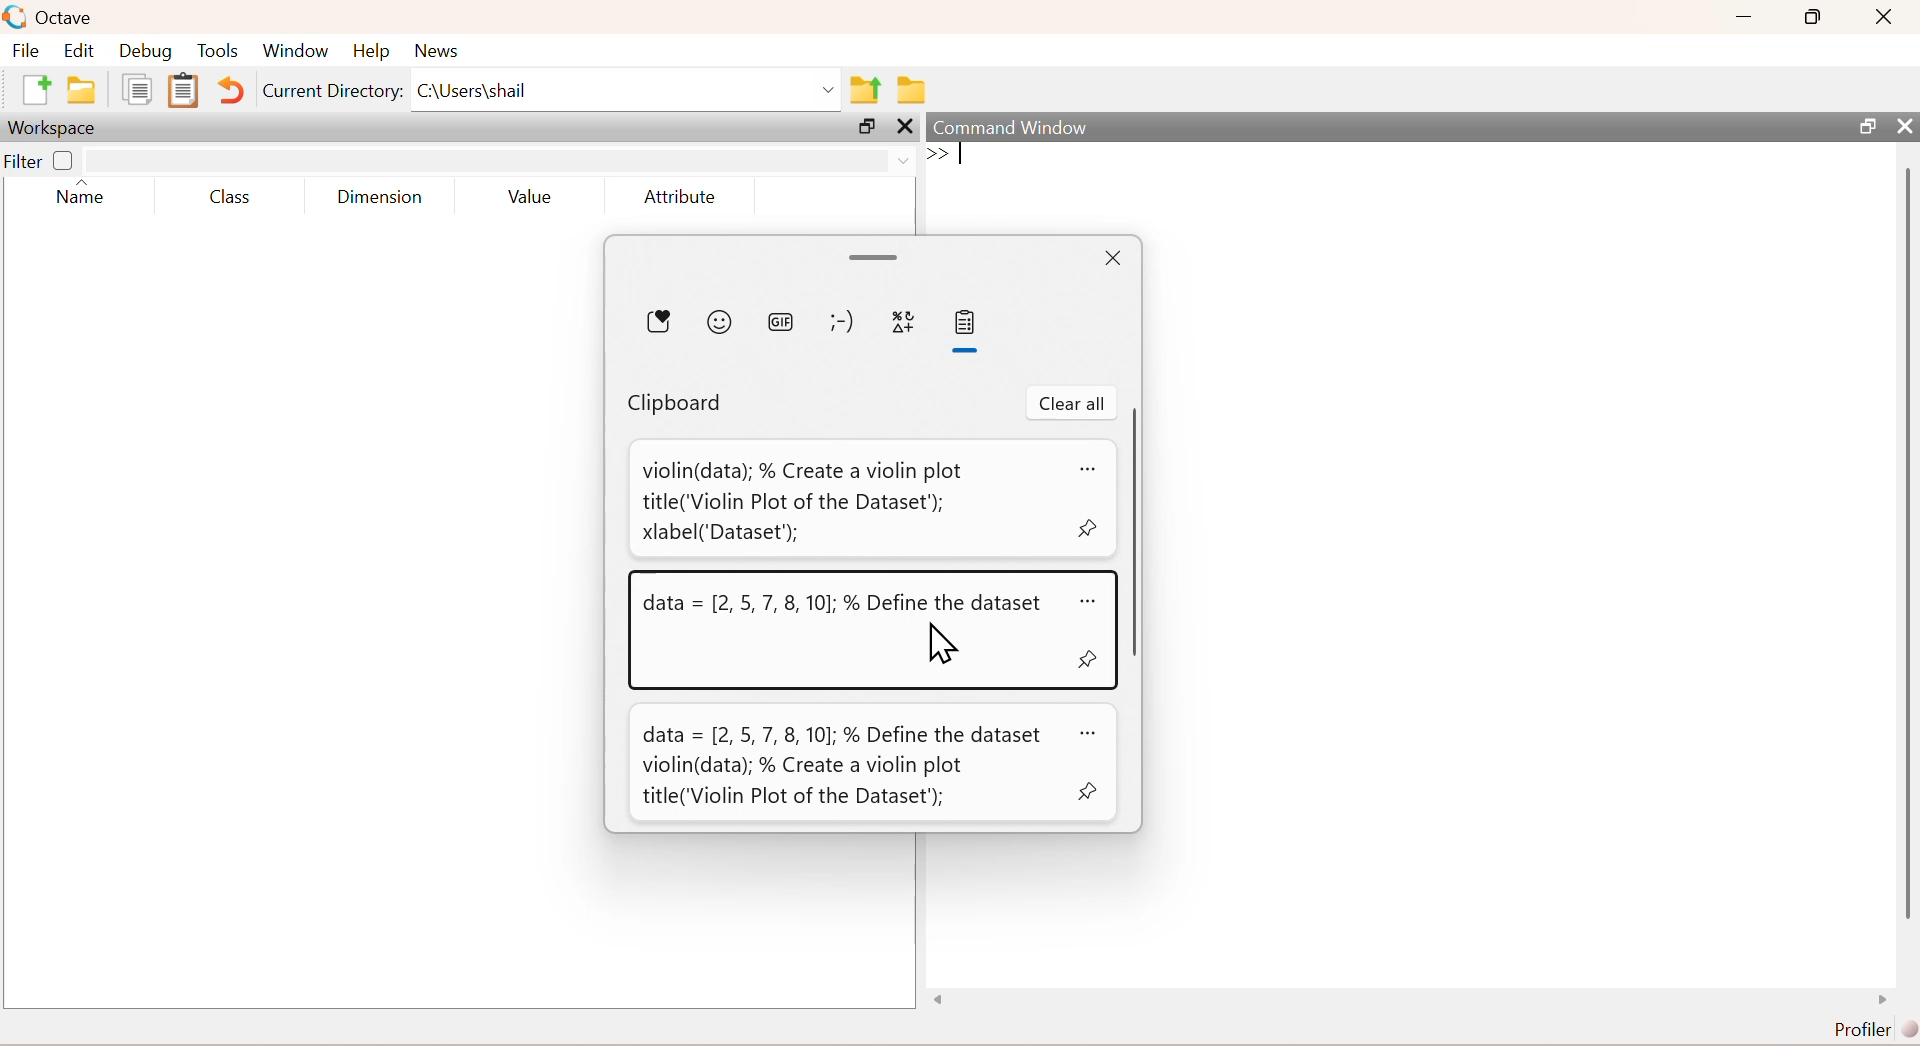  What do you see at coordinates (1114, 259) in the screenshot?
I see `close` at bounding box center [1114, 259].